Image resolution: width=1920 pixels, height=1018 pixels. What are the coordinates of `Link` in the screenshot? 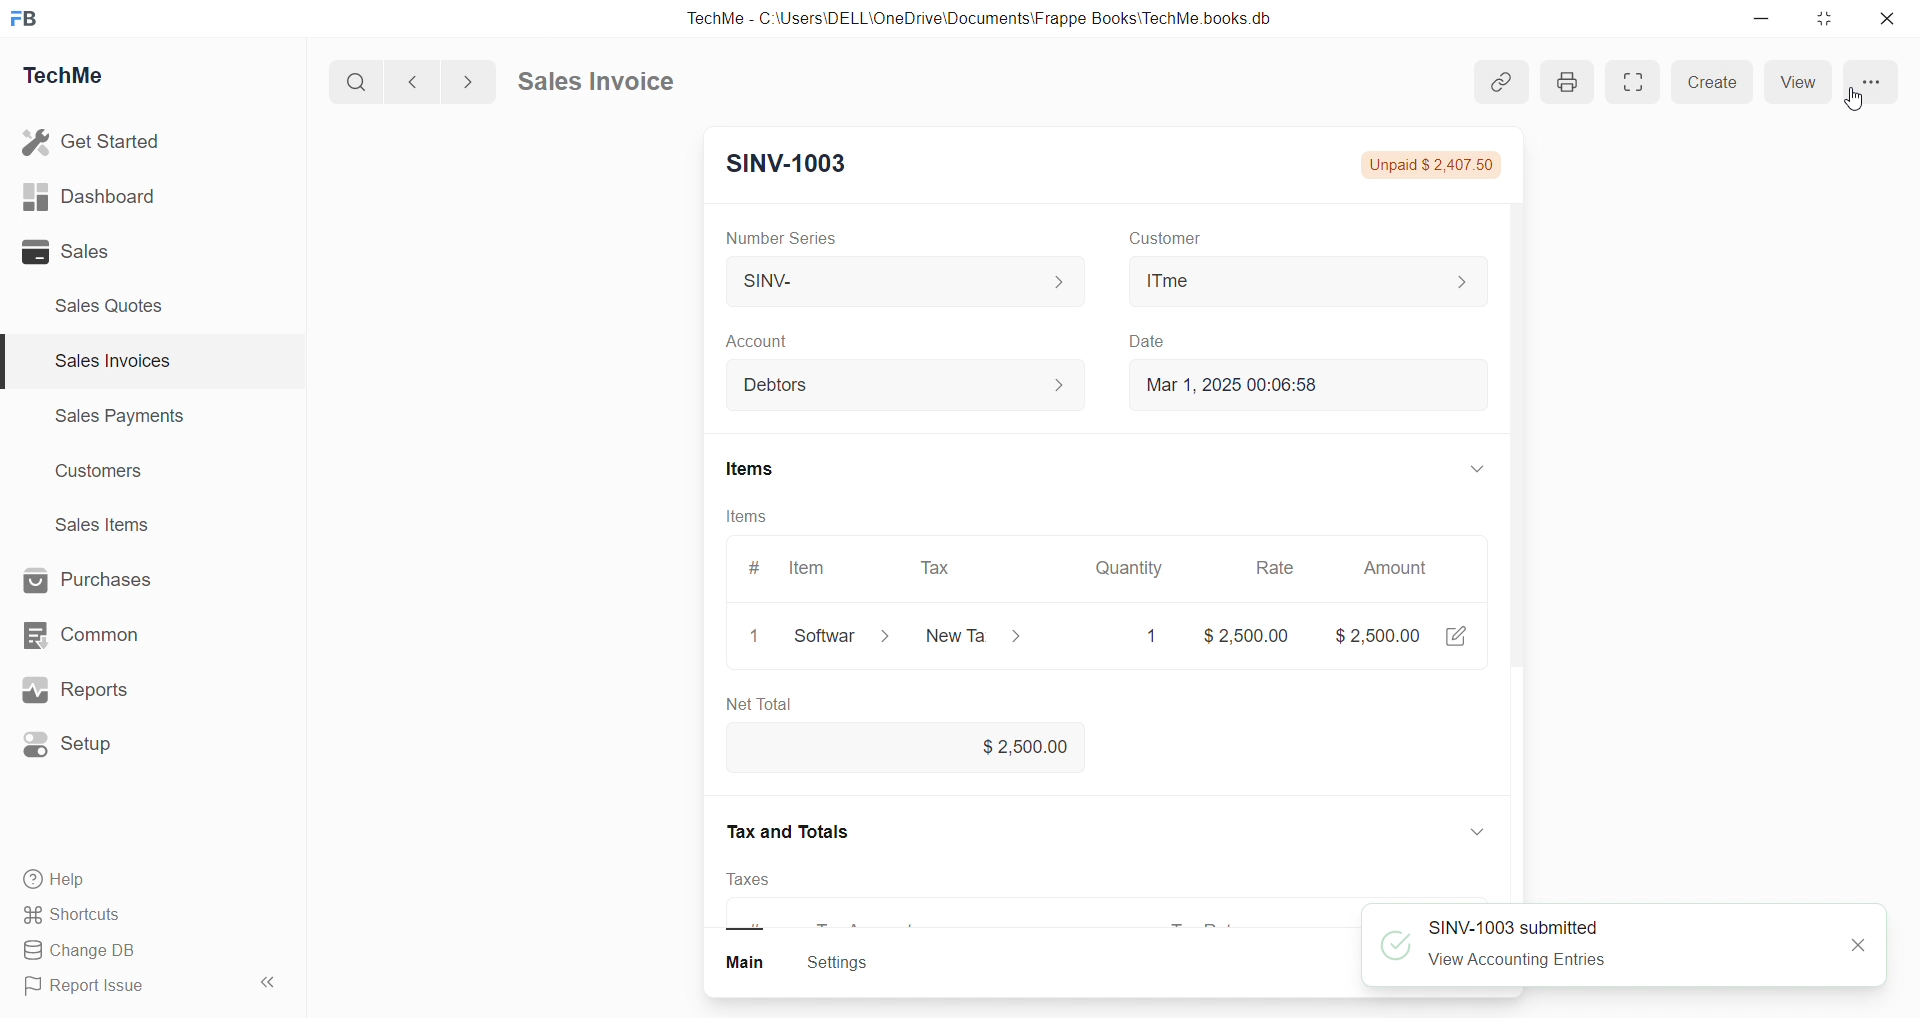 It's located at (1501, 84).